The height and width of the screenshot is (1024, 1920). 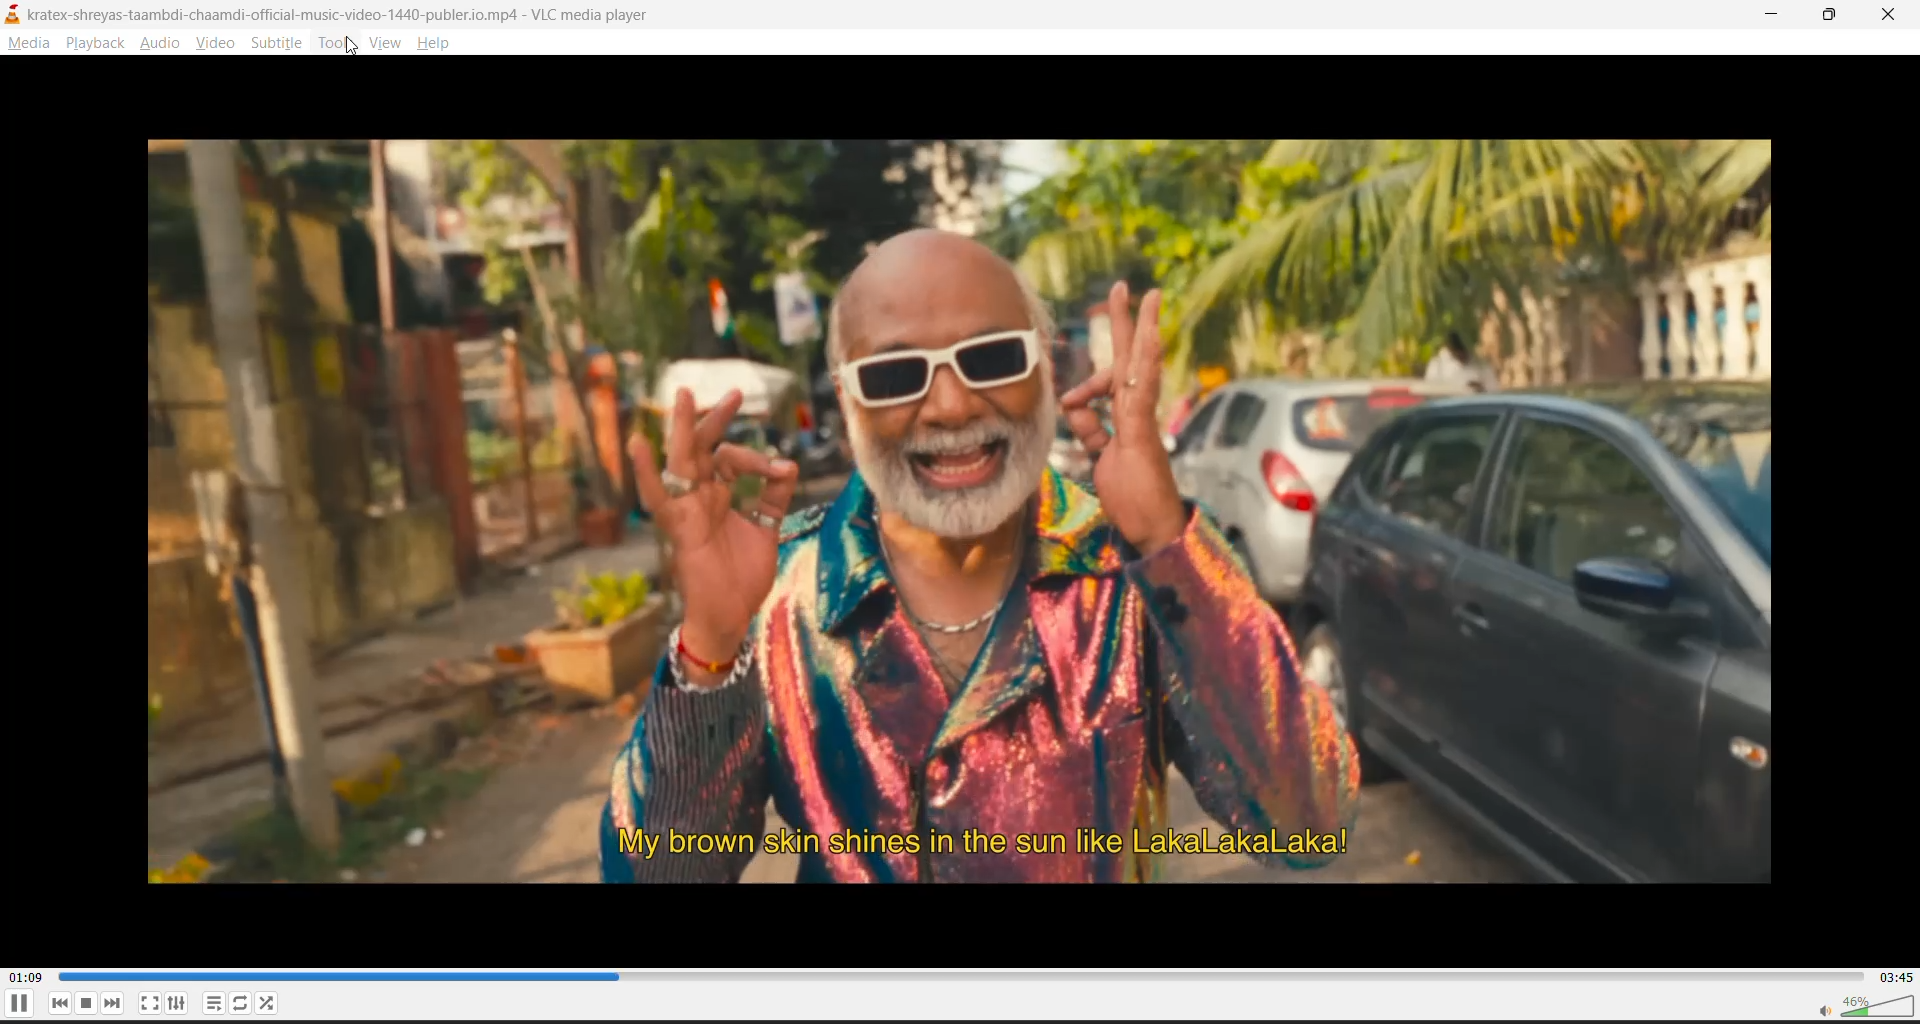 What do you see at coordinates (165, 45) in the screenshot?
I see `audio` at bounding box center [165, 45].